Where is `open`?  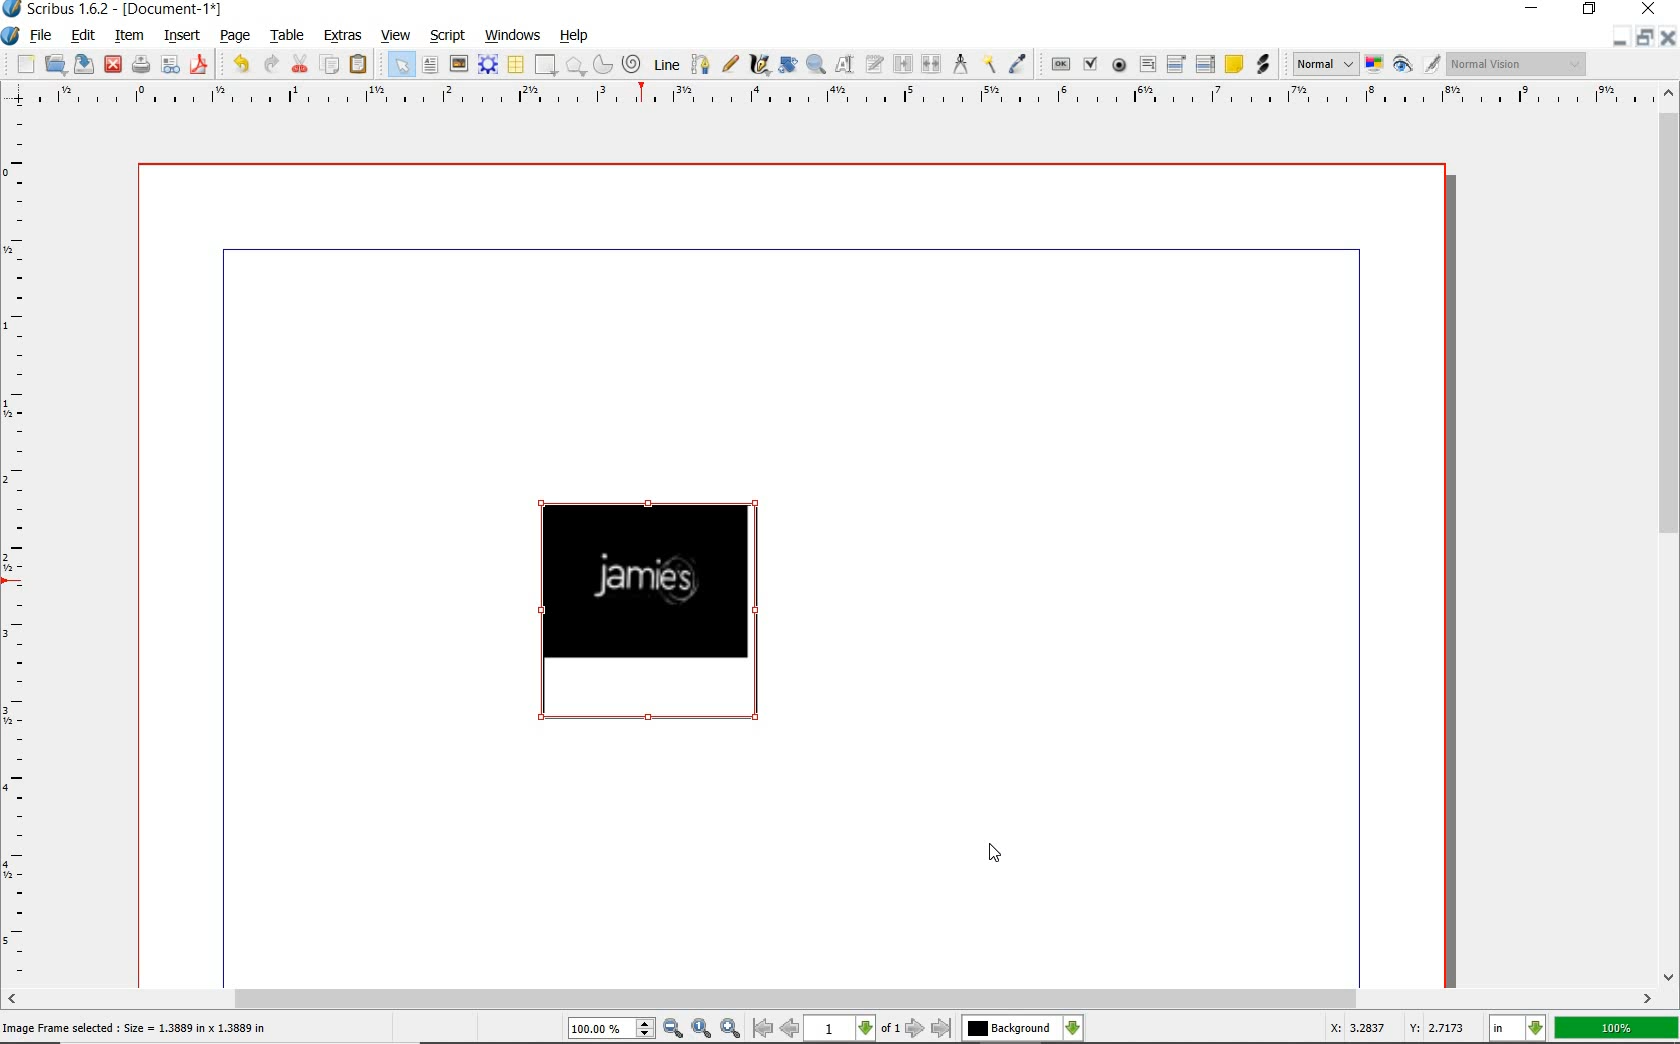
open is located at coordinates (55, 64).